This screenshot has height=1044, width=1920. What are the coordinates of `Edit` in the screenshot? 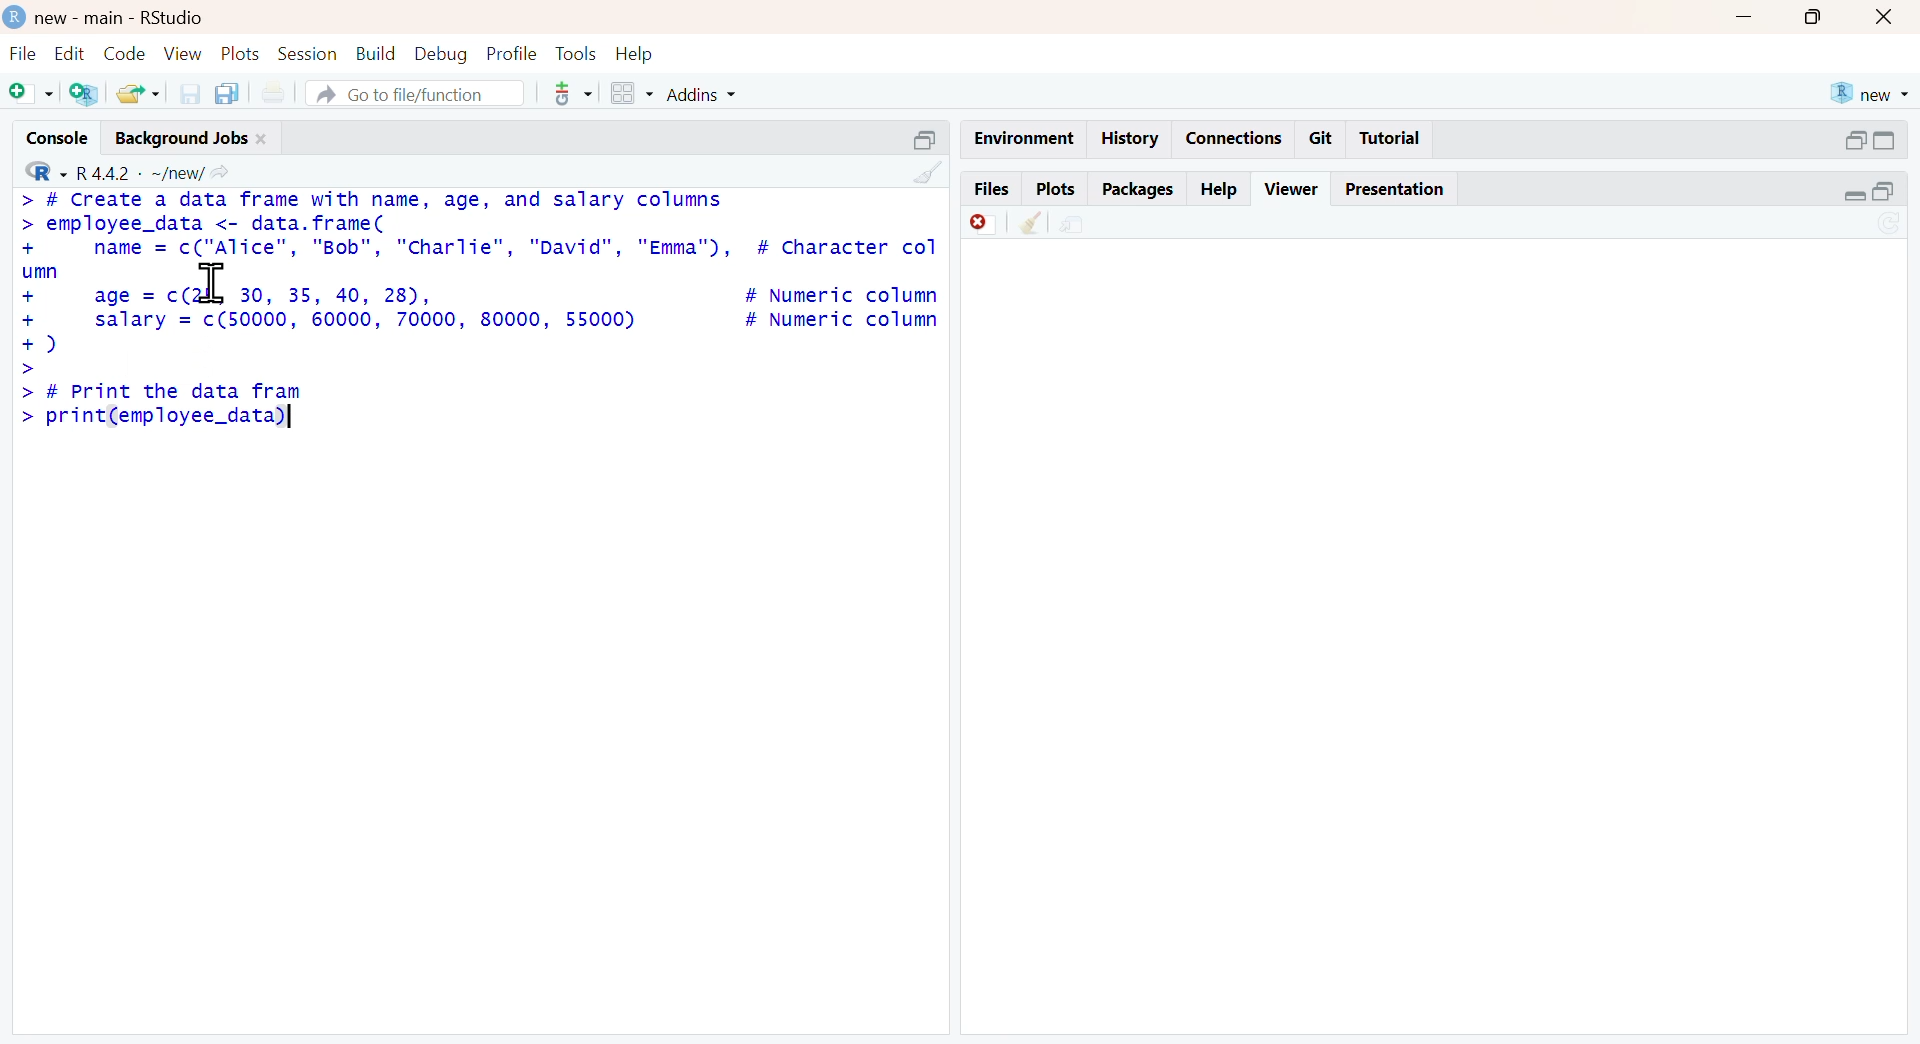 It's located at (68, 53).